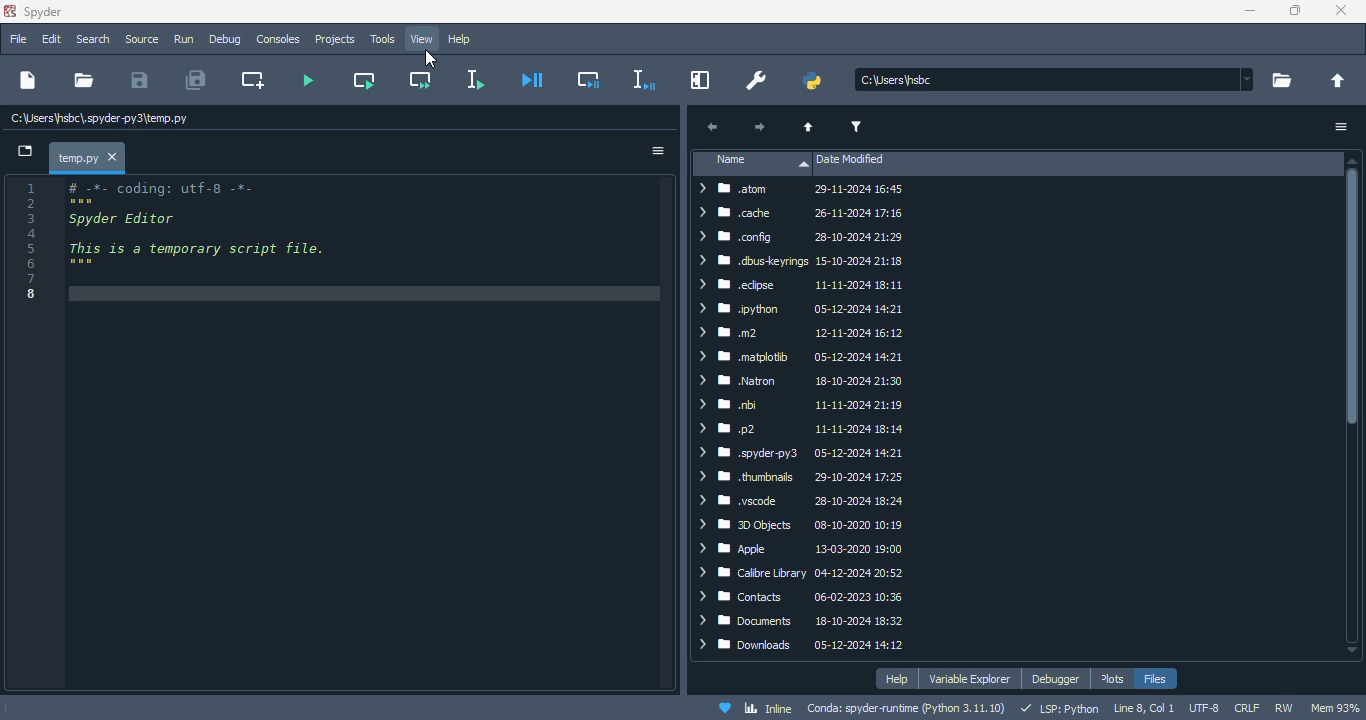  I want to click on save all files, so click(196, 80).